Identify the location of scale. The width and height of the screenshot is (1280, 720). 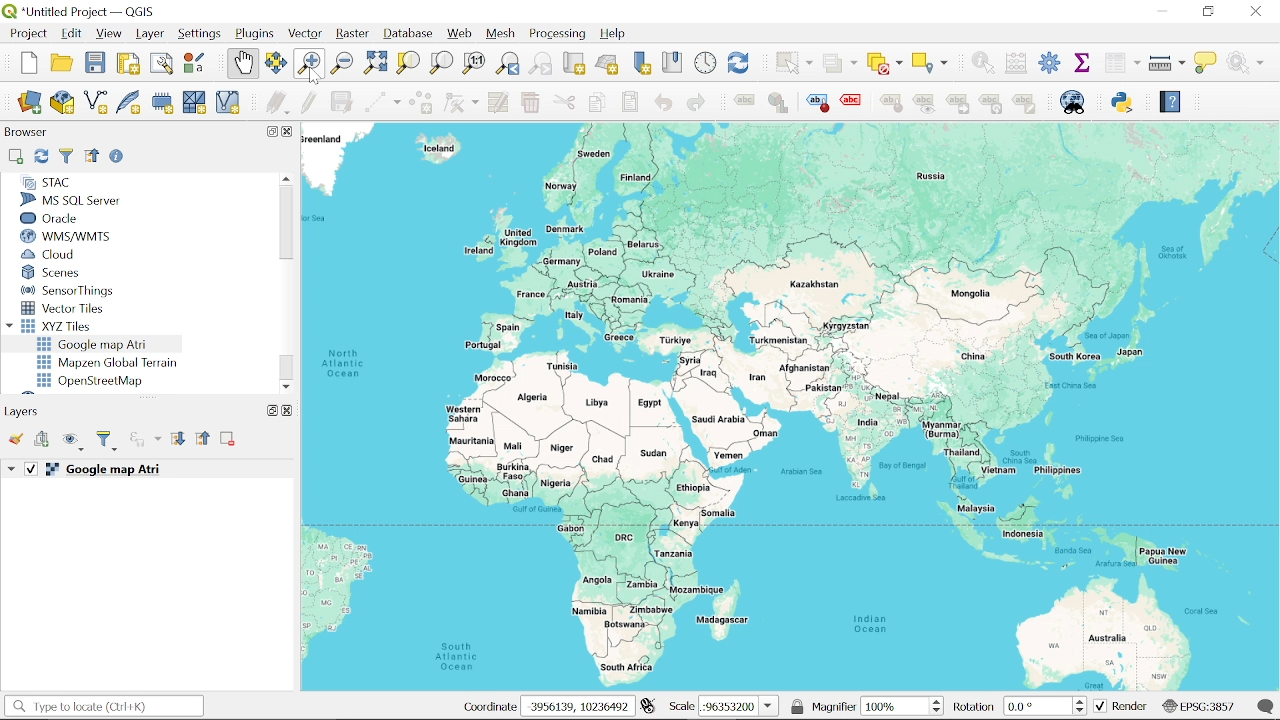
(680, 707).